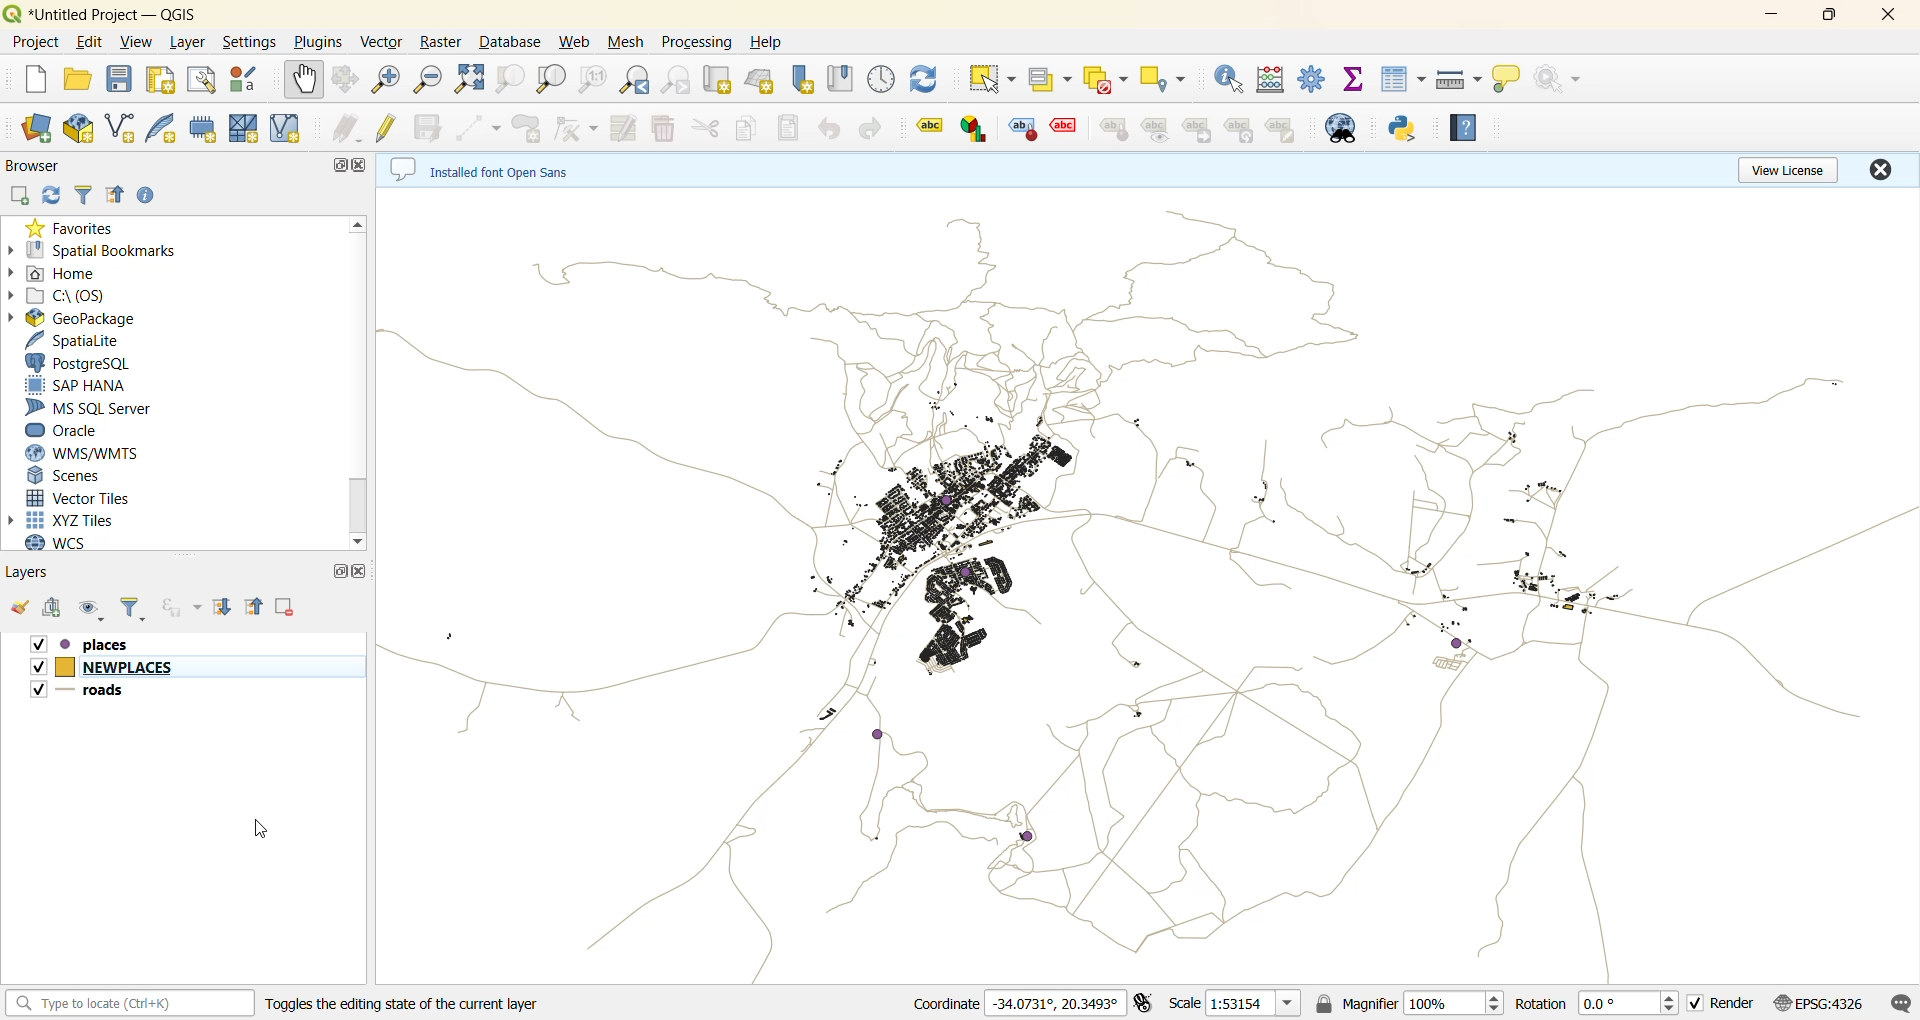  I want to click on python, so click(1403, 129).